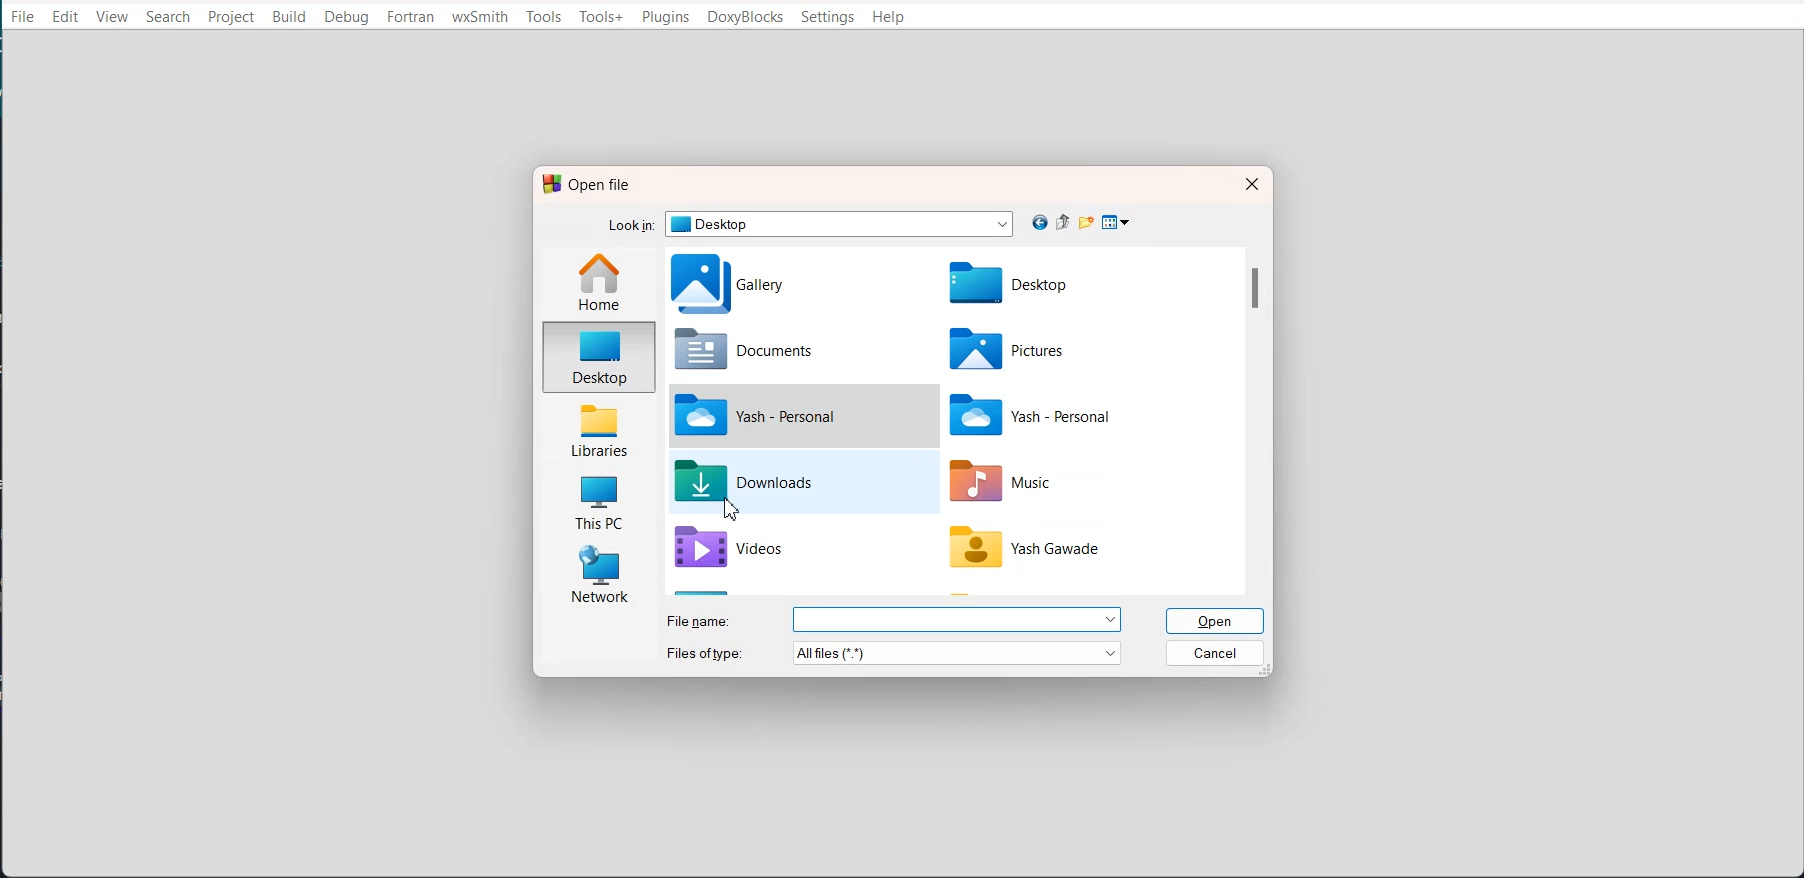 The image size is (1804, 878). Describe the element at coordinates (598, 498) in the screenshot. I see `This PC` at that location.